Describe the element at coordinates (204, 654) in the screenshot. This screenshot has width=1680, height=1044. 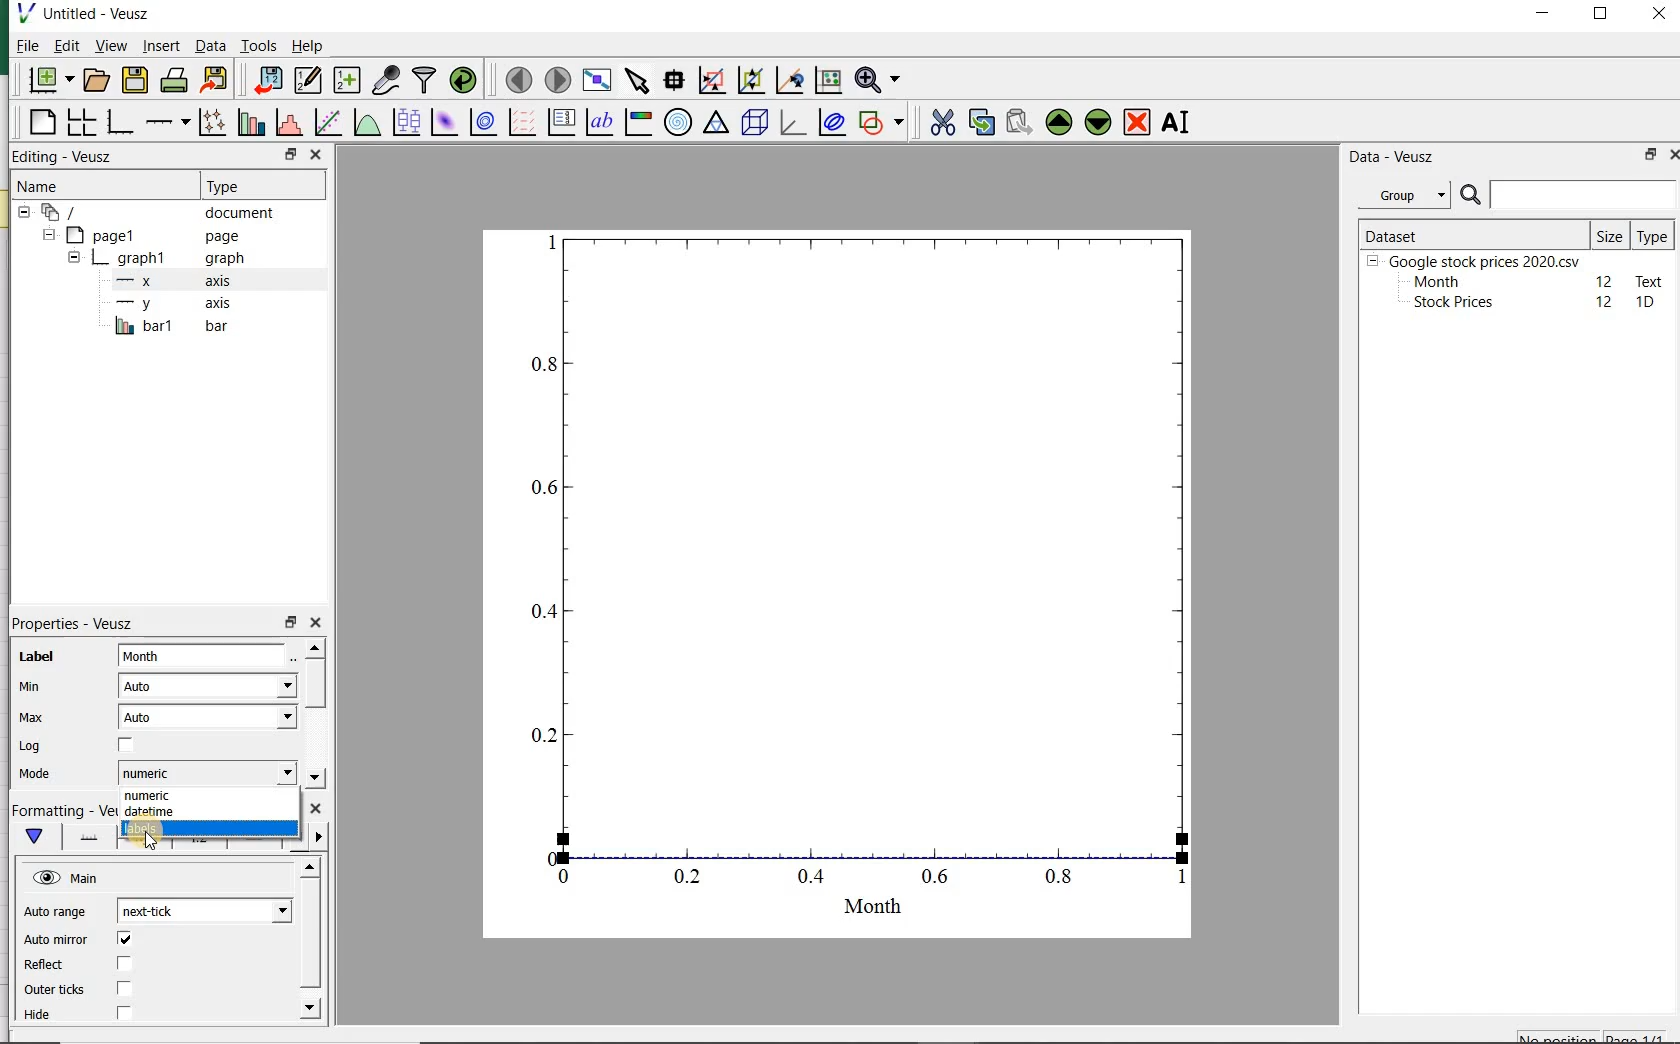
I see `input field` at that location.